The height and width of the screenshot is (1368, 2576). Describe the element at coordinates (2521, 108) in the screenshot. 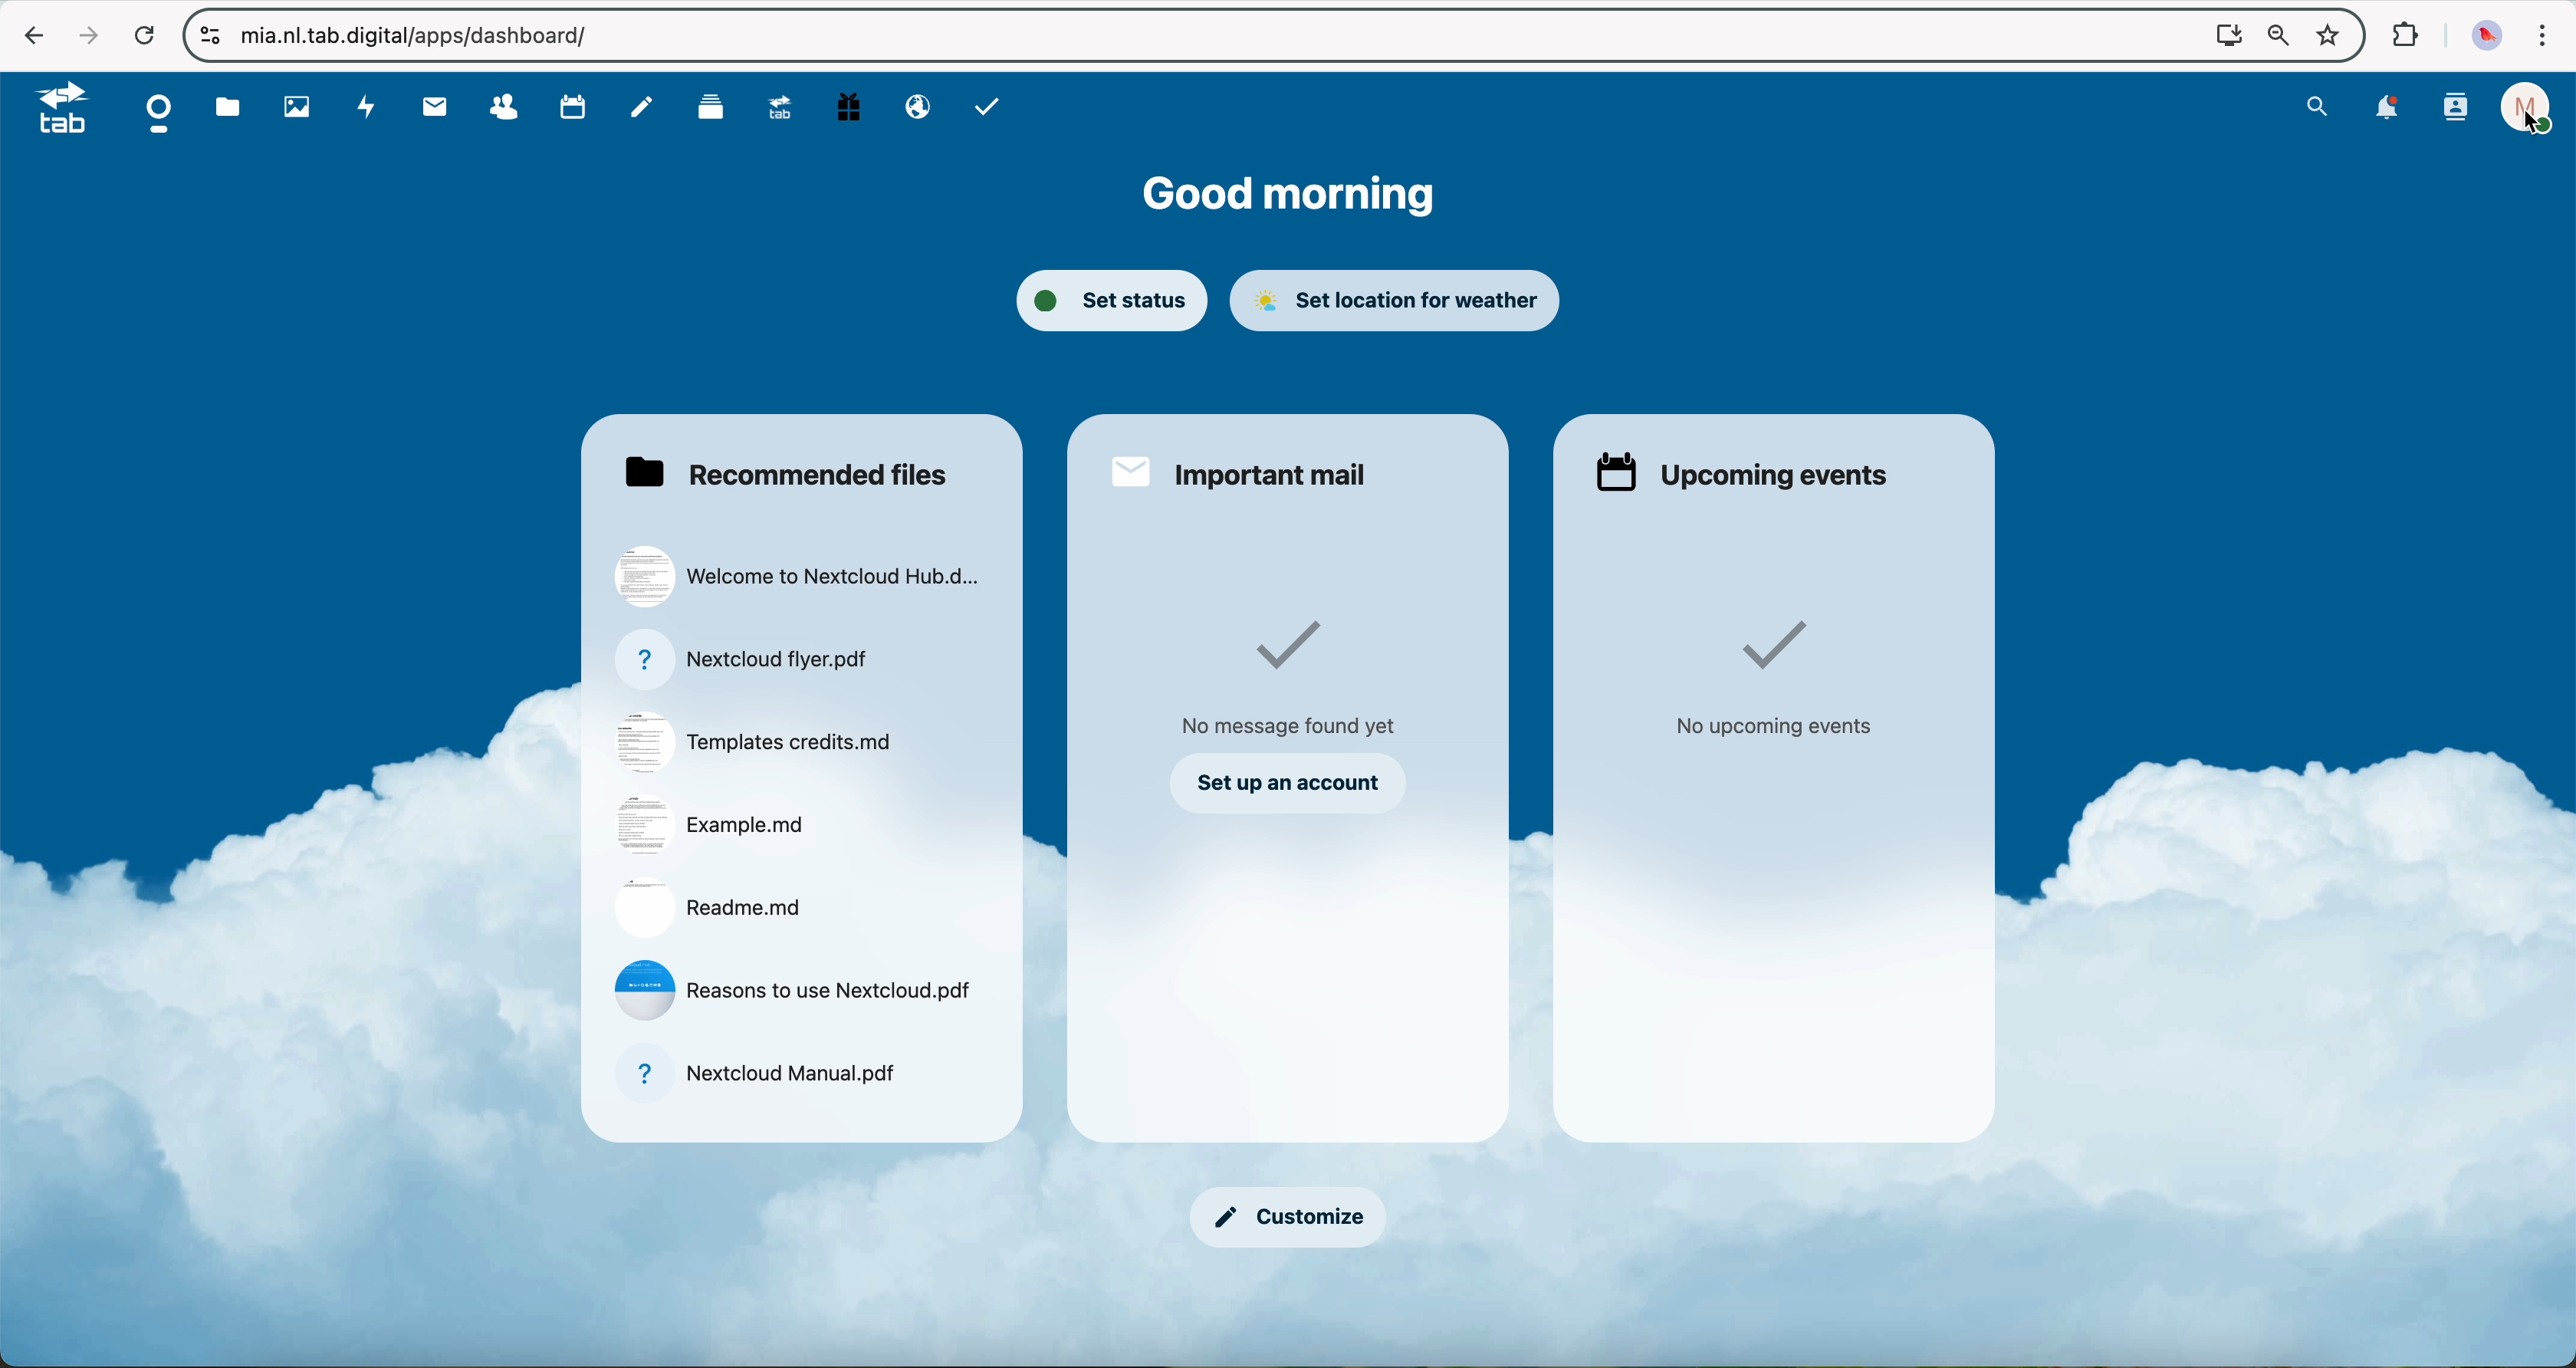

I see `profile` at that location.